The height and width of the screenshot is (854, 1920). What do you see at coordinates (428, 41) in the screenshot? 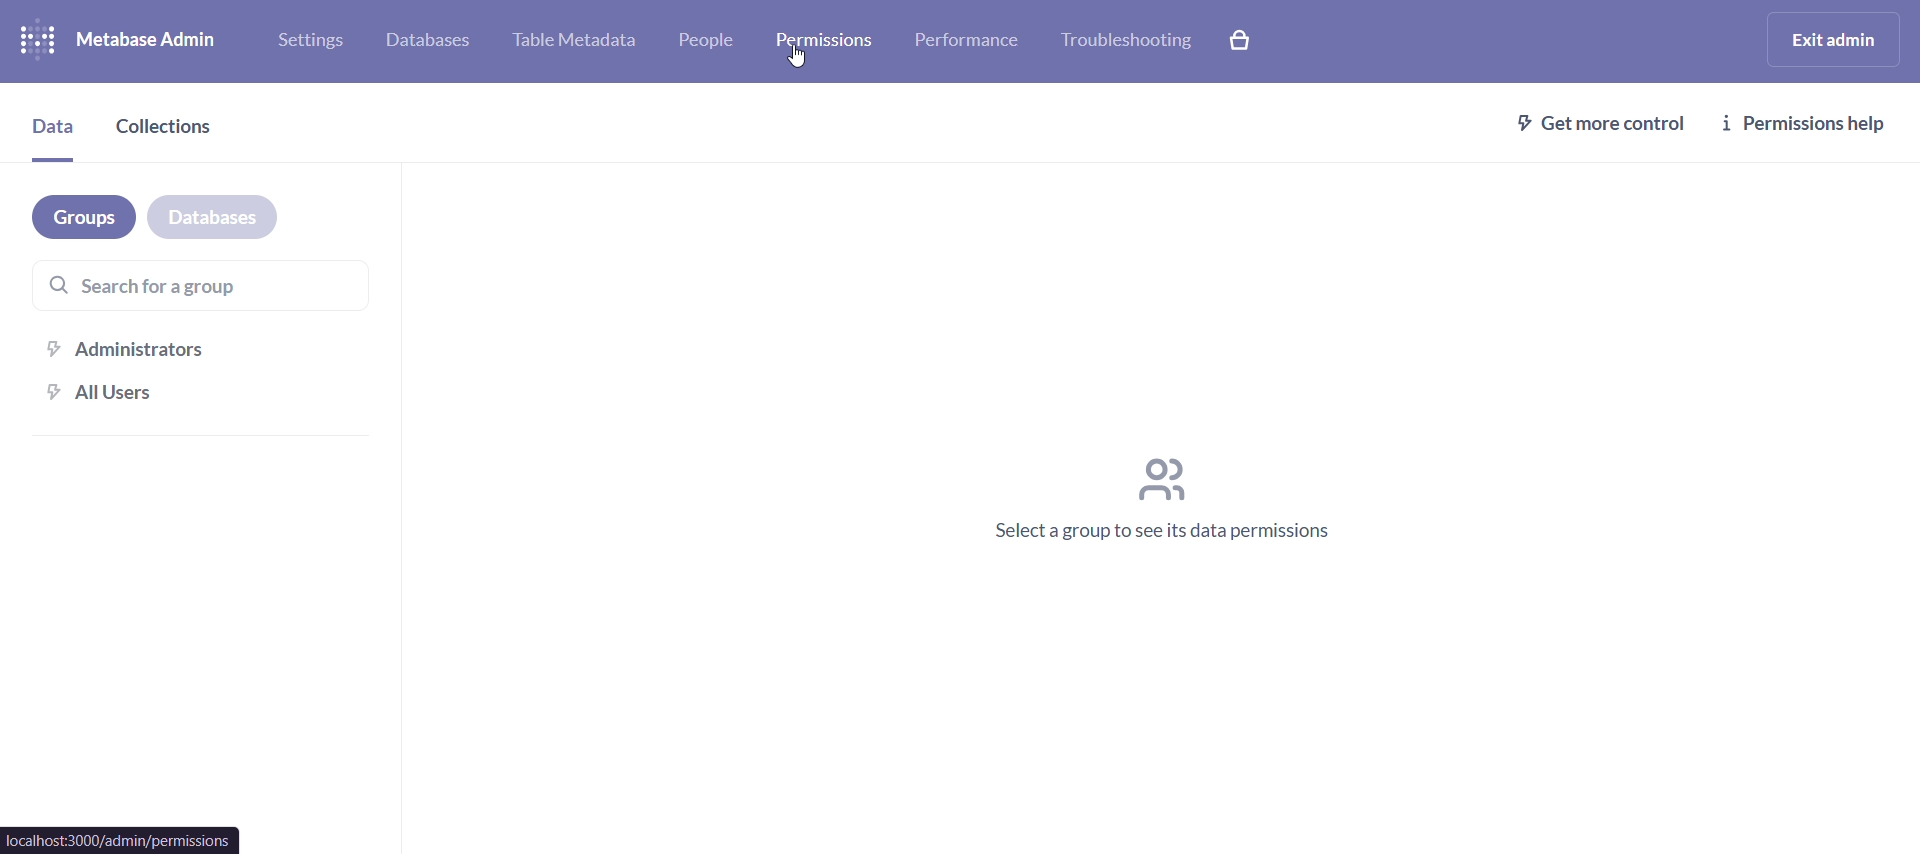
I see `database` at bounding box center [428, 41].